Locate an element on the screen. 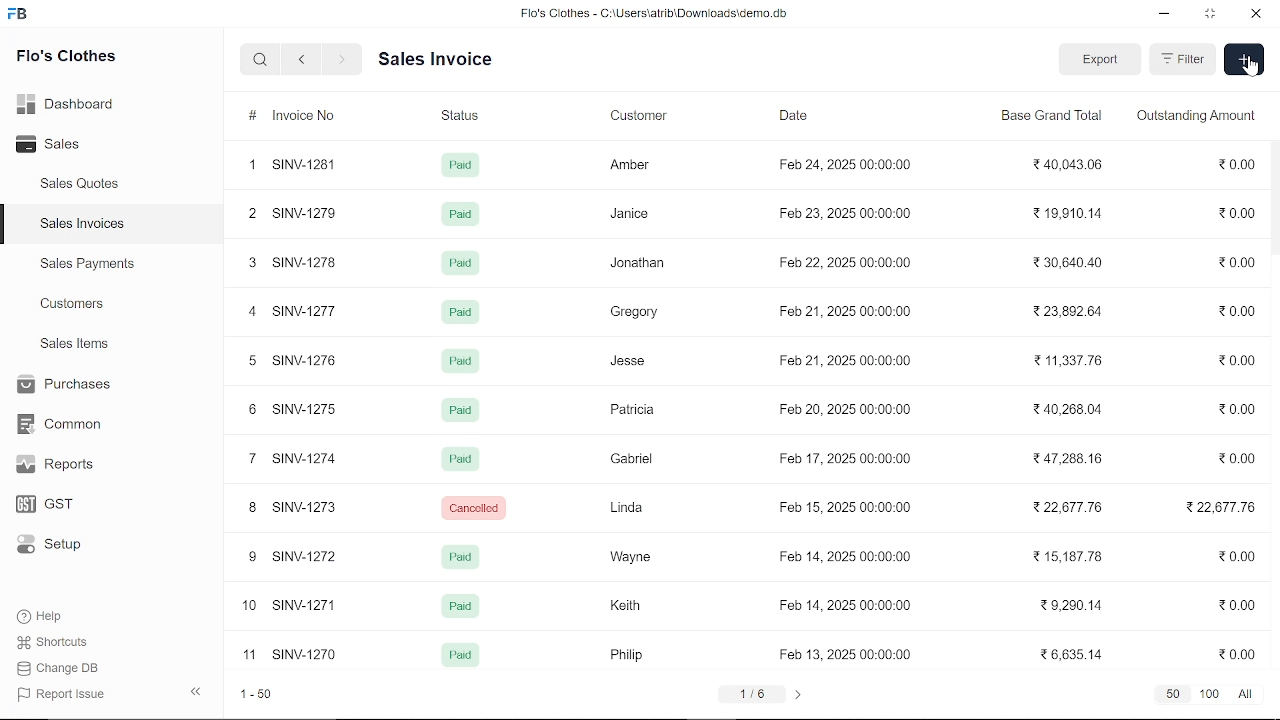 The image size is (1280, 720). Export is located at coordinates (1100, 59).